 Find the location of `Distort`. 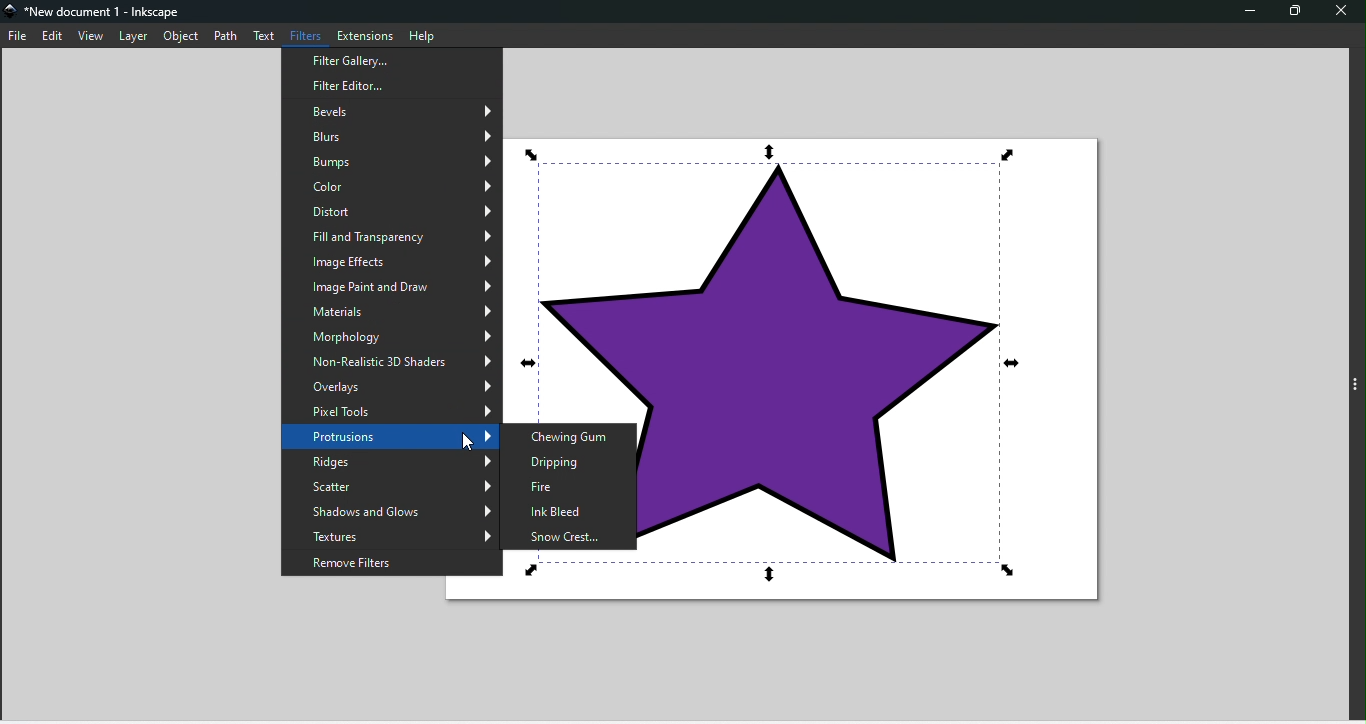

Distort is located at coordinates (391, 208).